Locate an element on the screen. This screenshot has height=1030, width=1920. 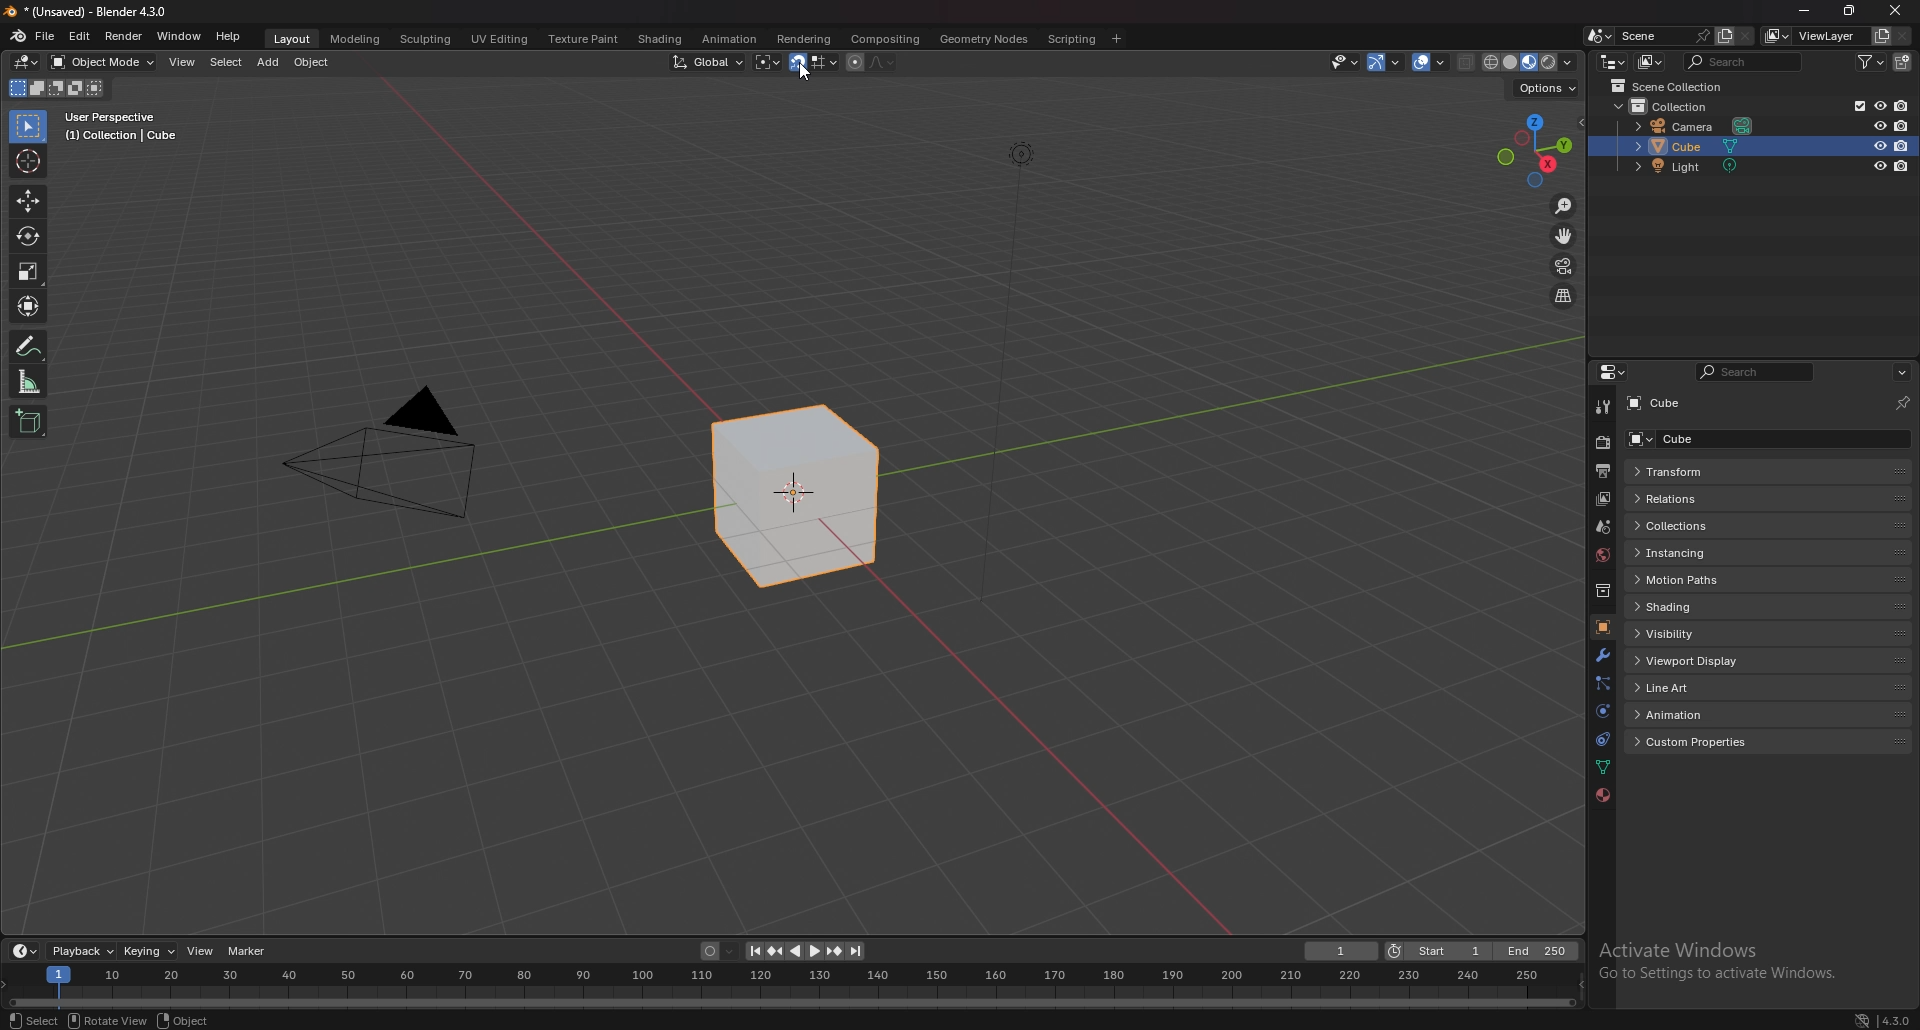
start is located at coordinates (1437, 951).